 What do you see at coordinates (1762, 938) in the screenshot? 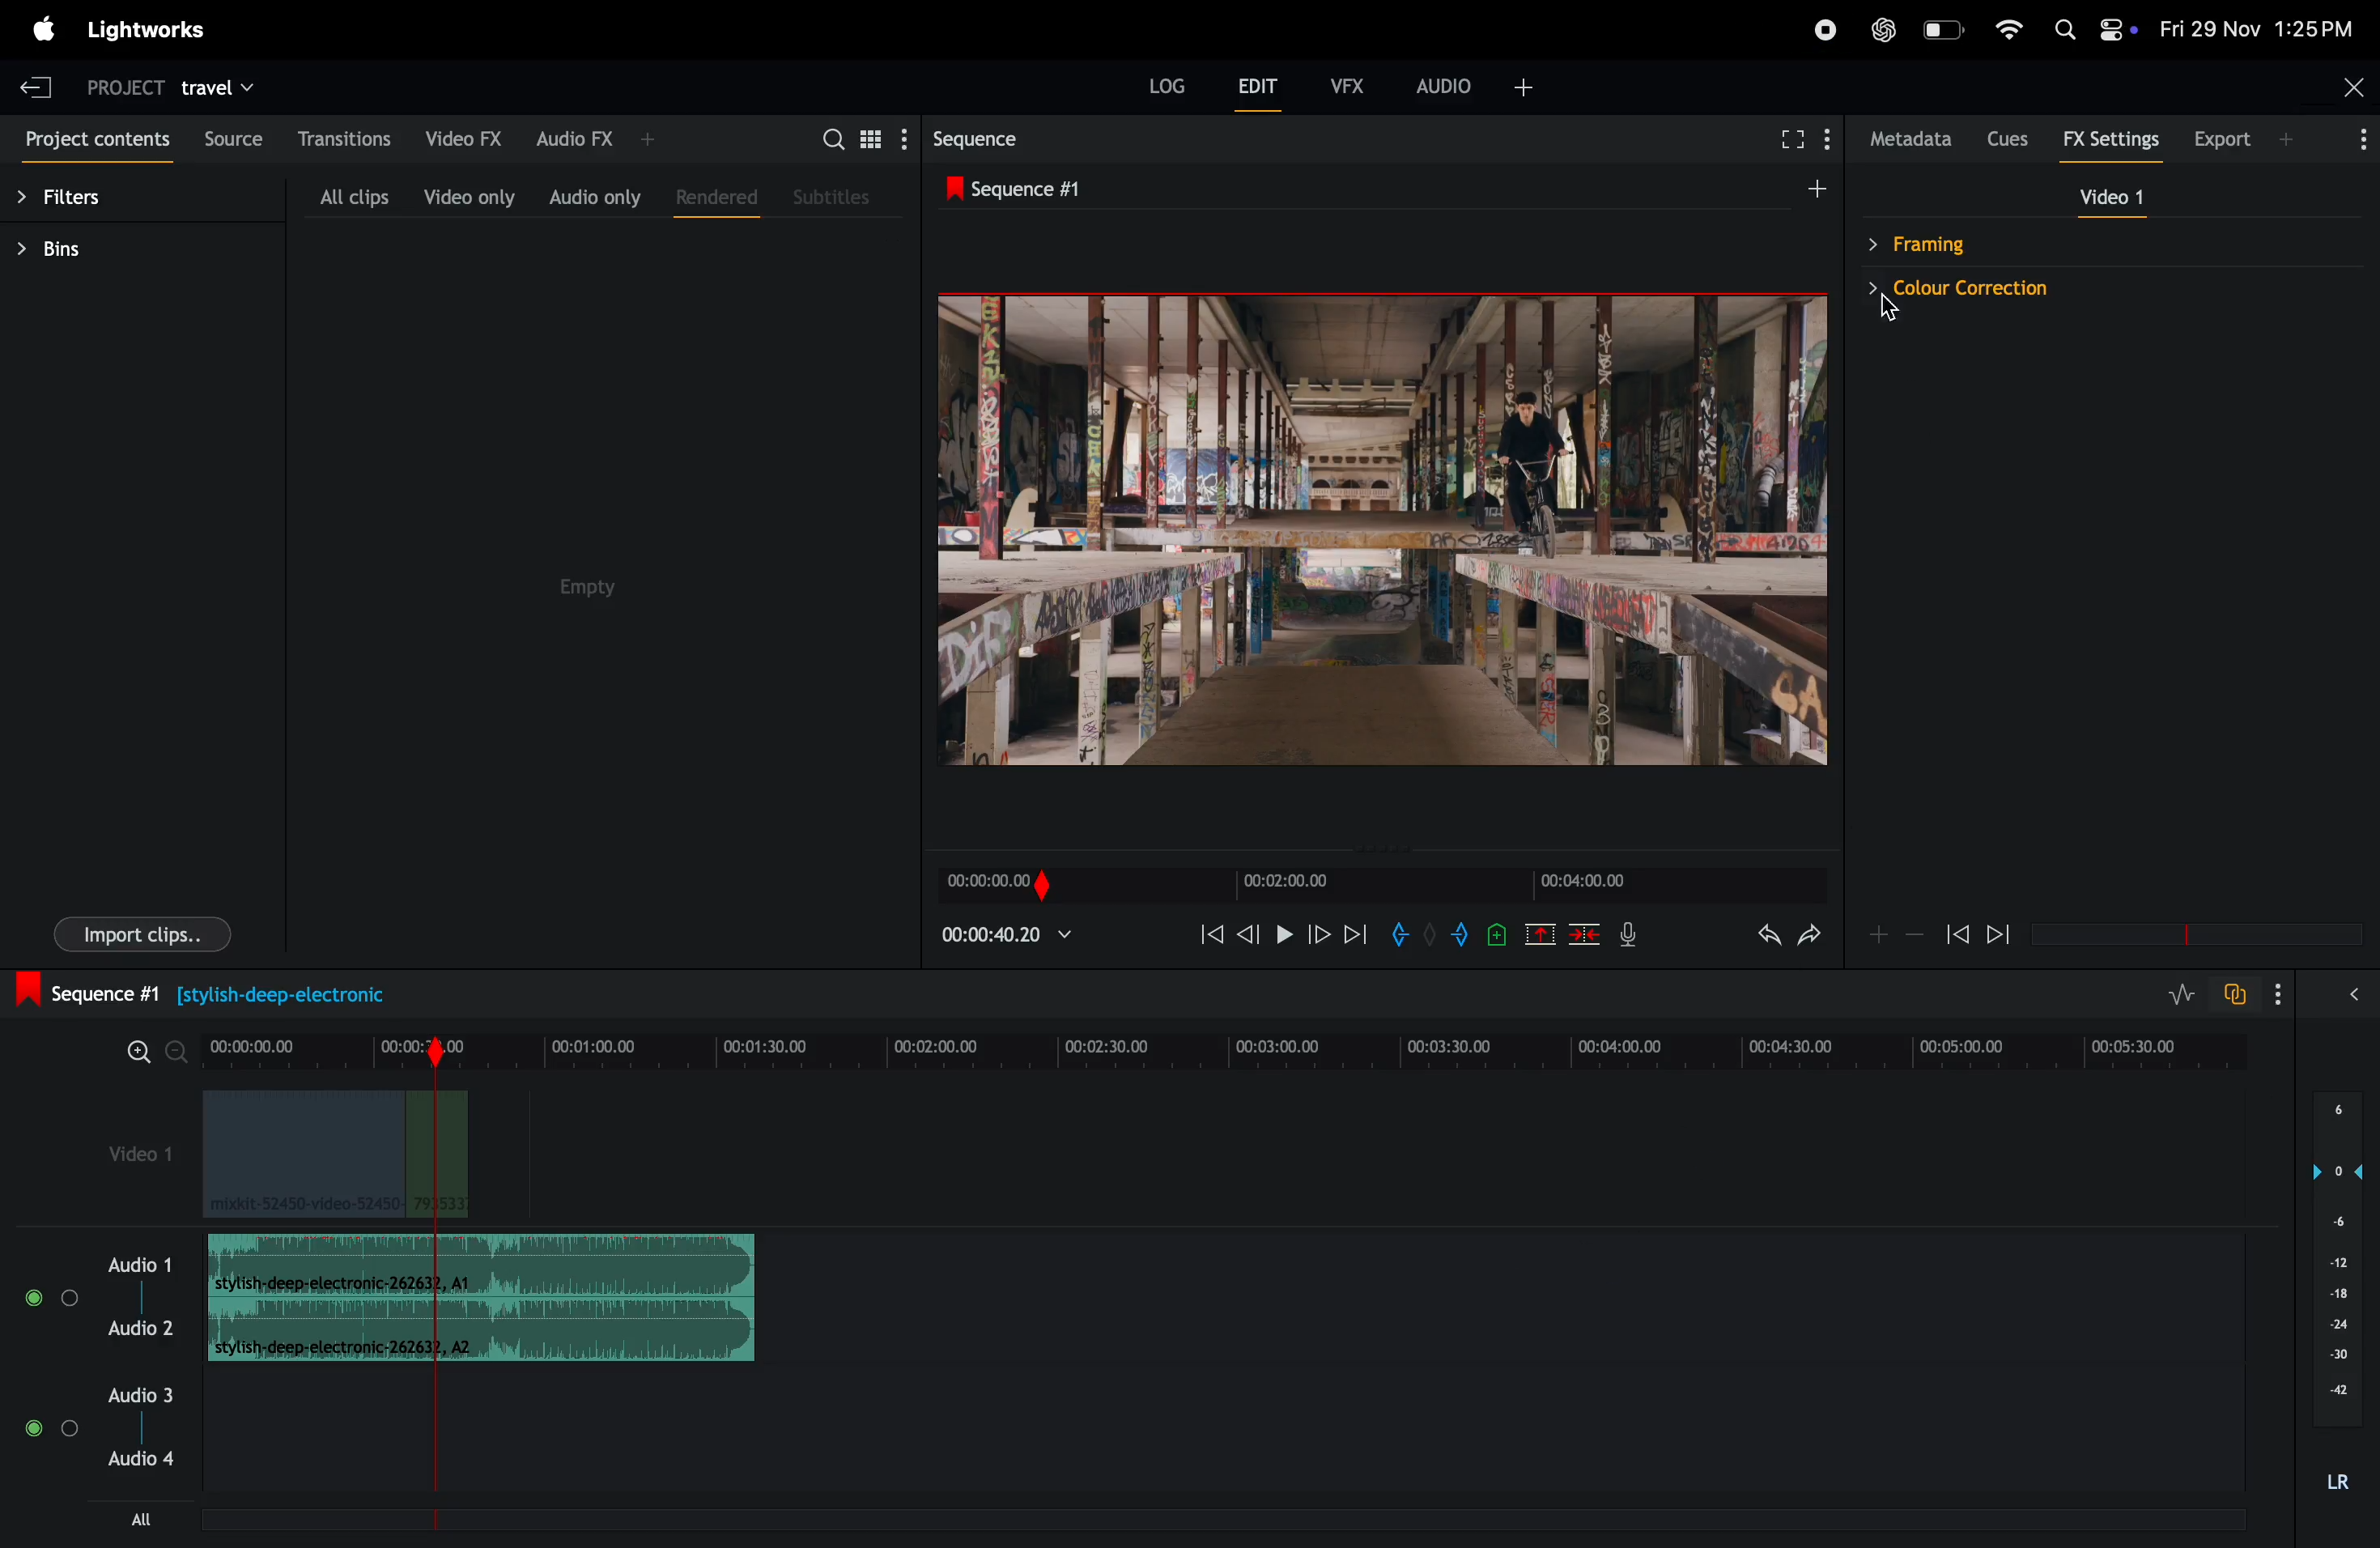
I see `undo` at bounding box center [1762, 938].